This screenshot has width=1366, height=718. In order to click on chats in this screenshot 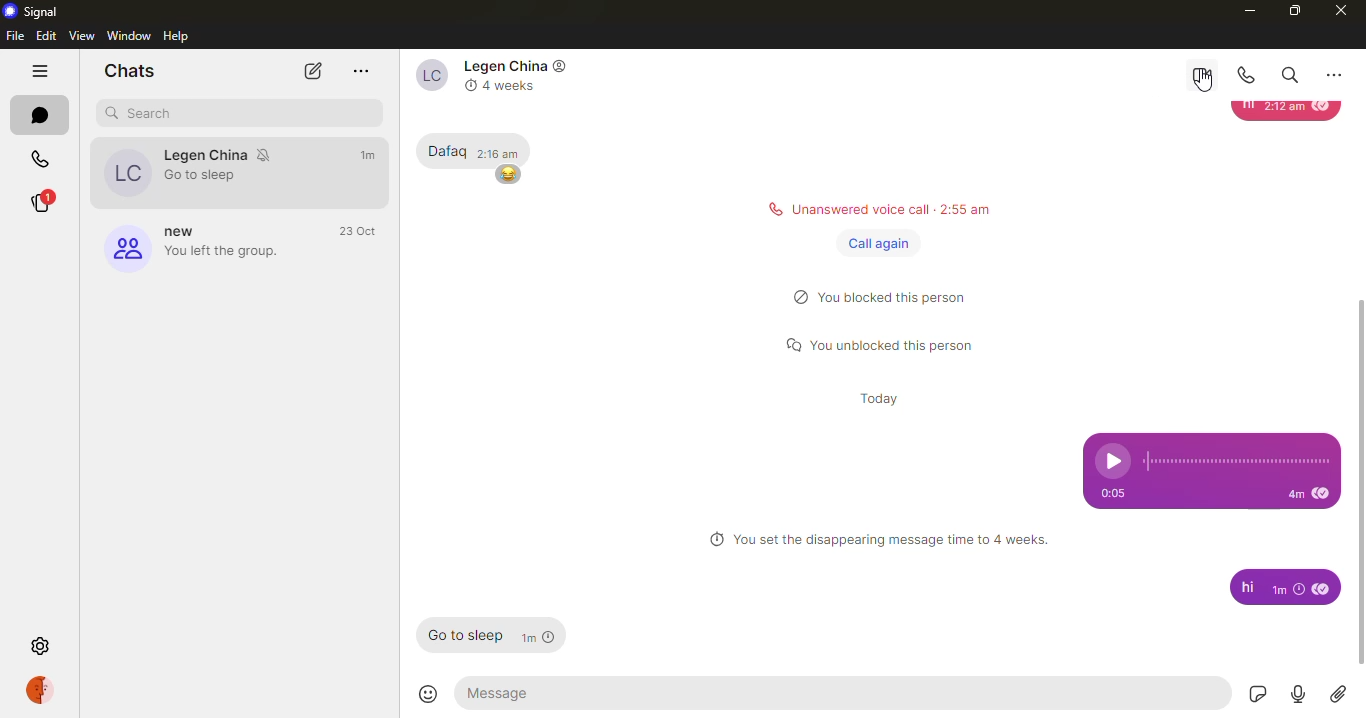, I will do `click(38, 114)`.